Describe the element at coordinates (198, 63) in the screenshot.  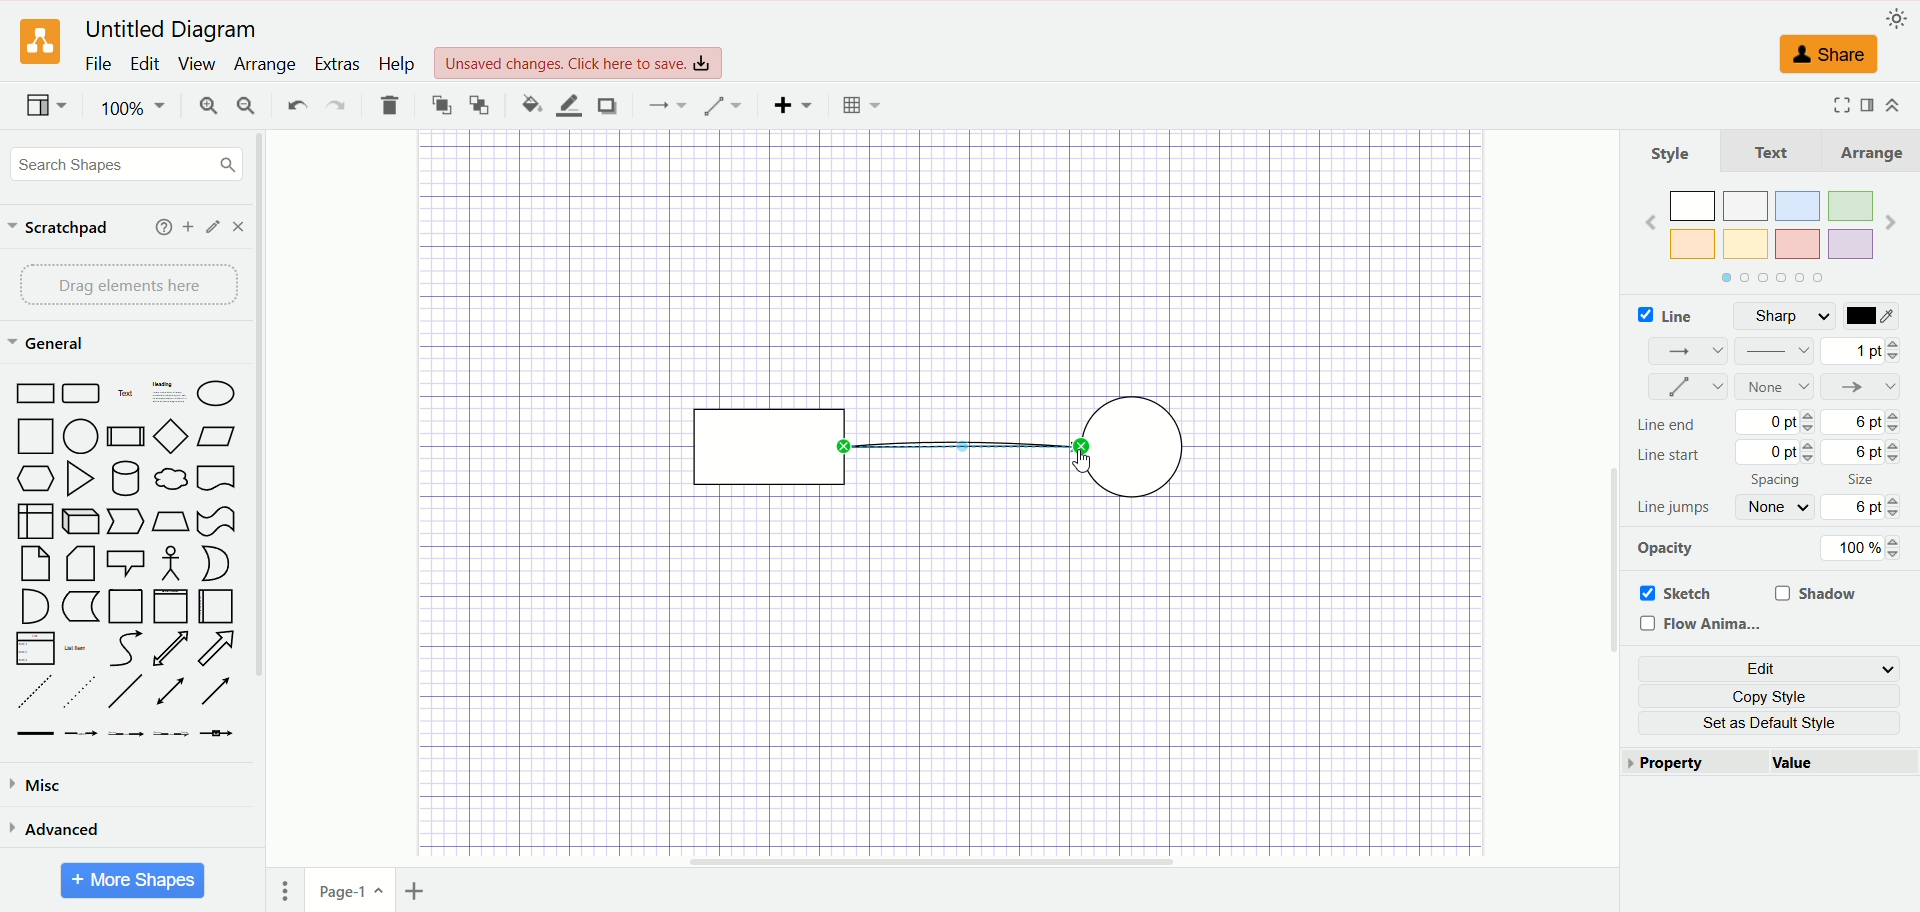
I see `view` at that location.